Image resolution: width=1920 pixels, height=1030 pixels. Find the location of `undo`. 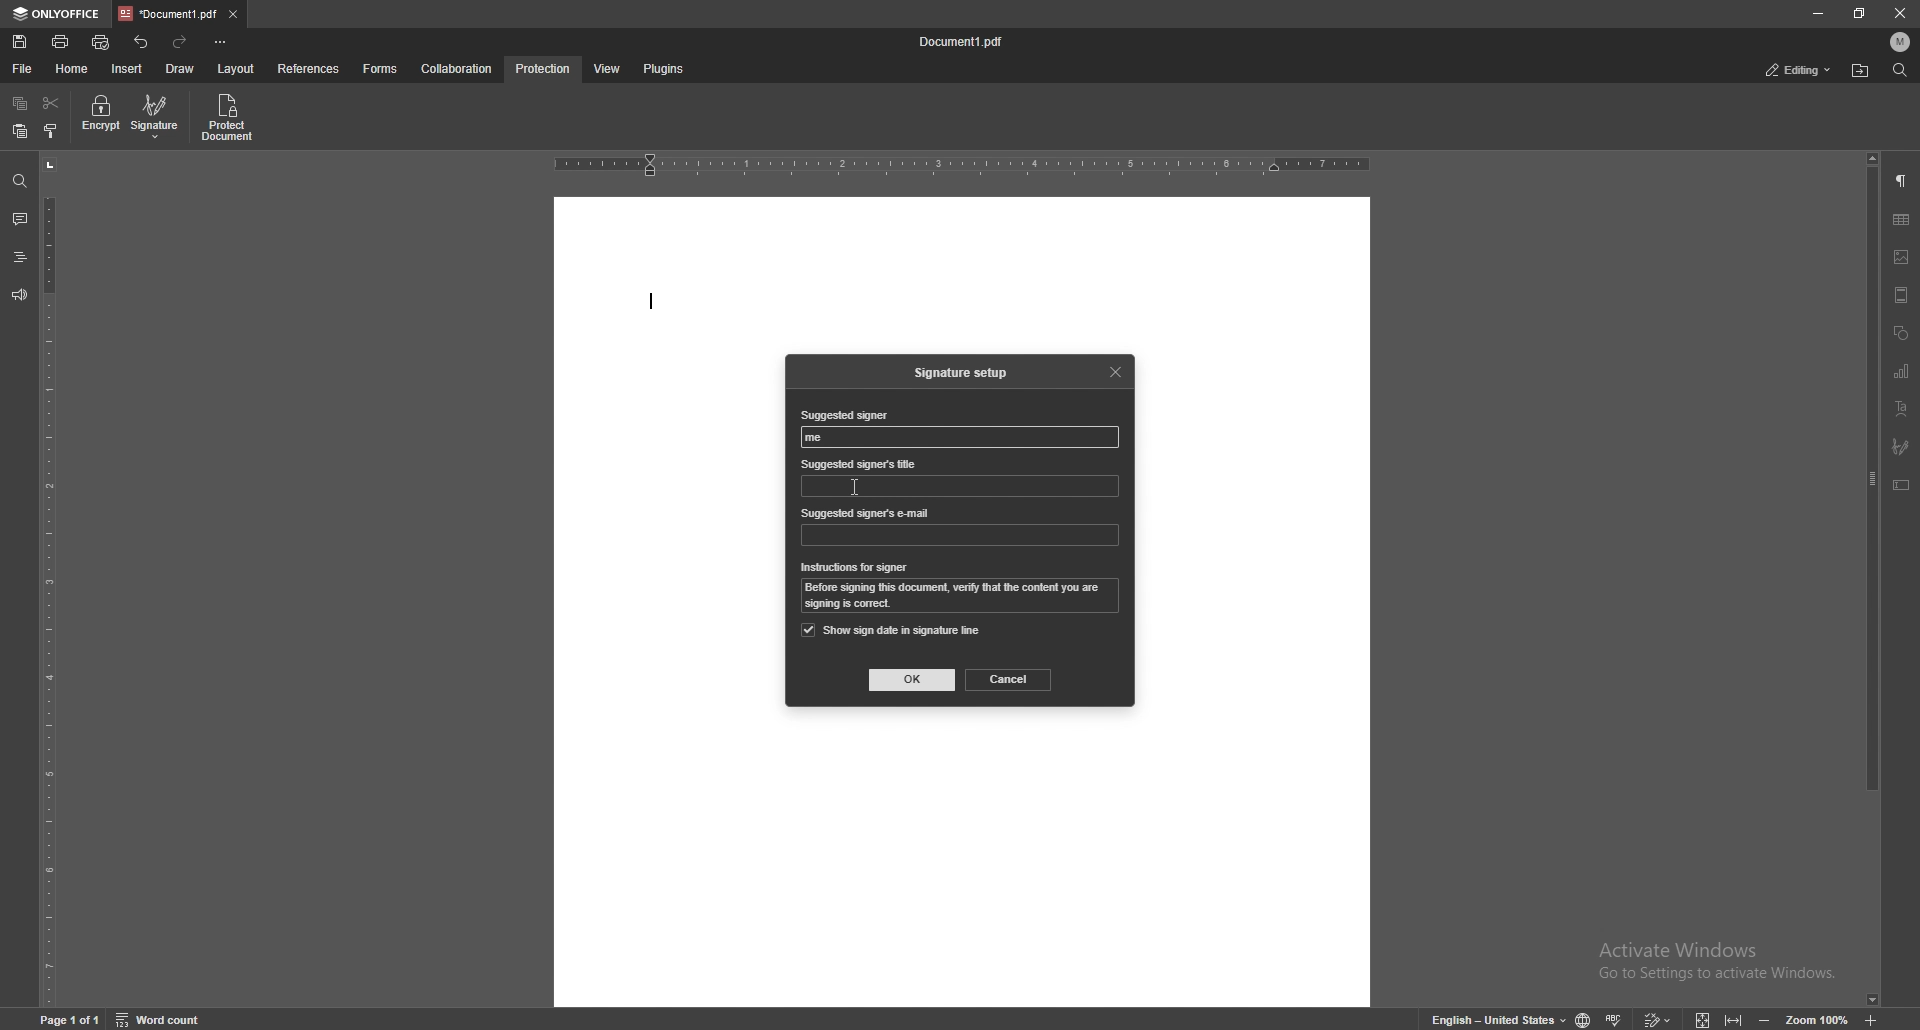

undo is located at coordinates (143, 42).